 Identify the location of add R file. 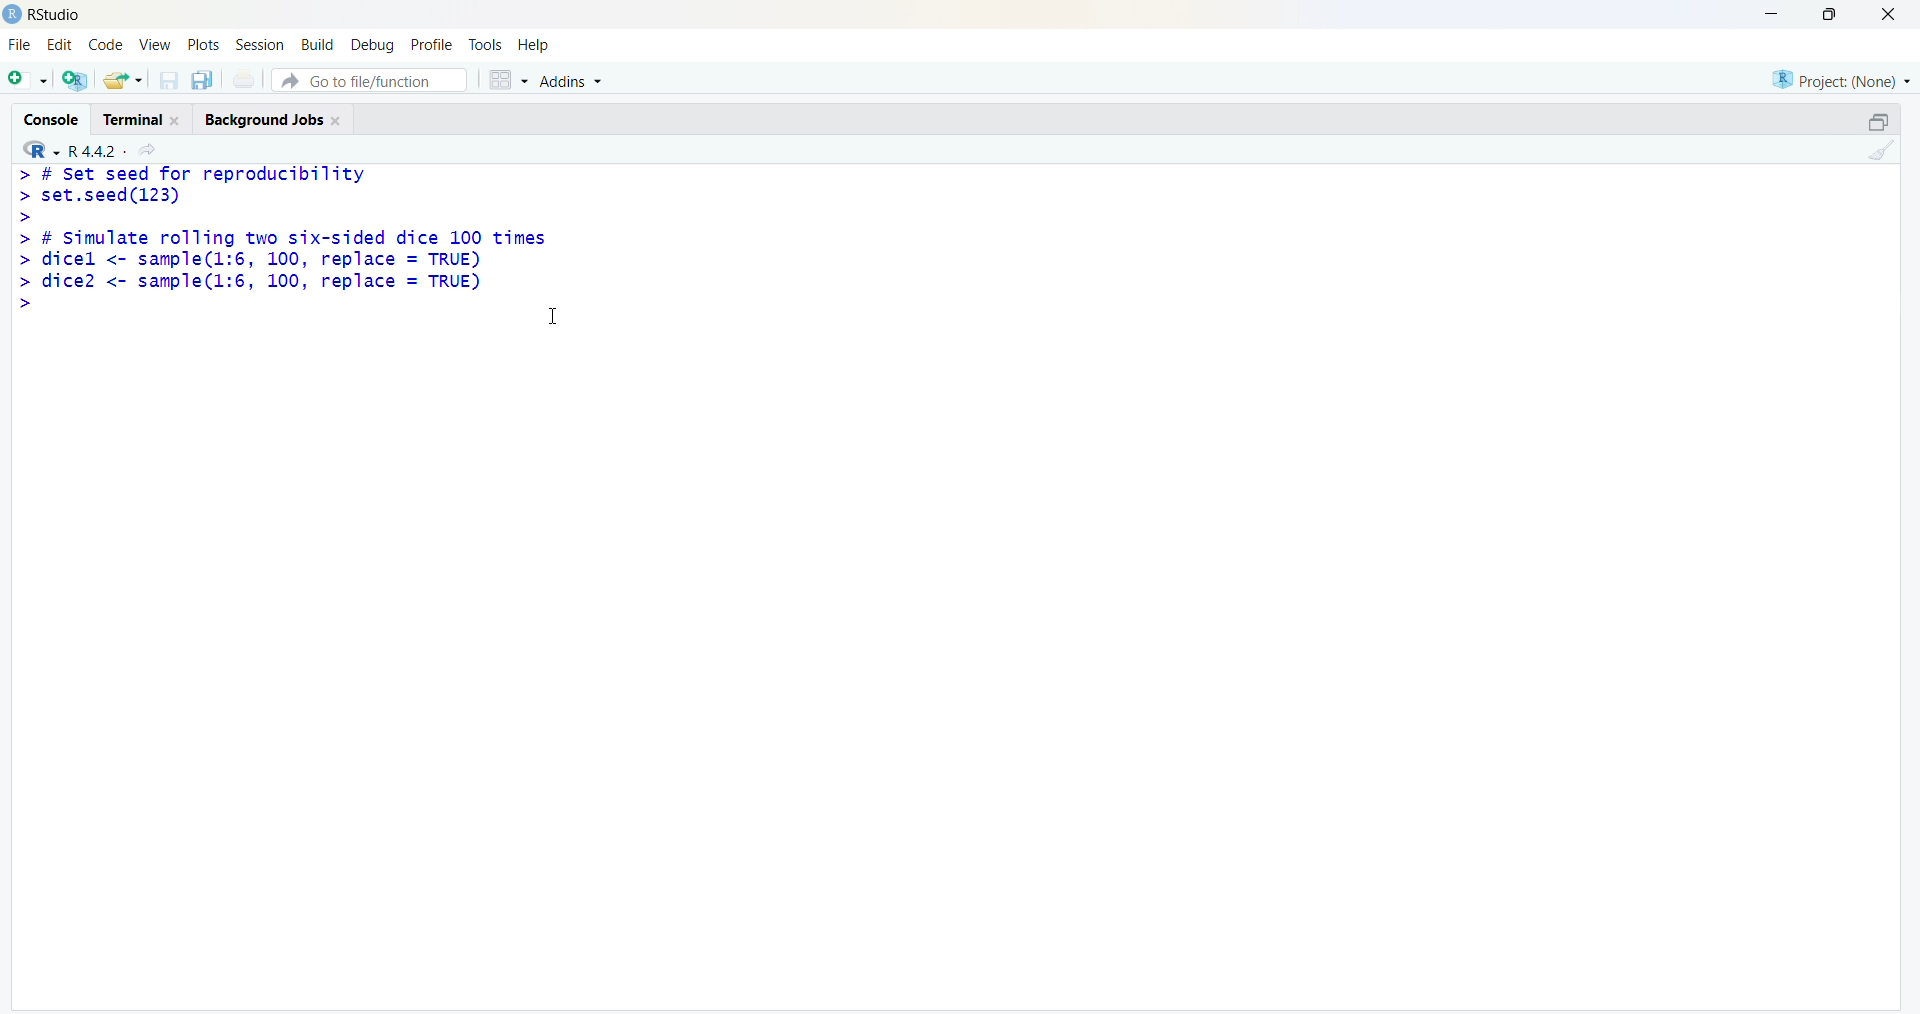
(75, 80).